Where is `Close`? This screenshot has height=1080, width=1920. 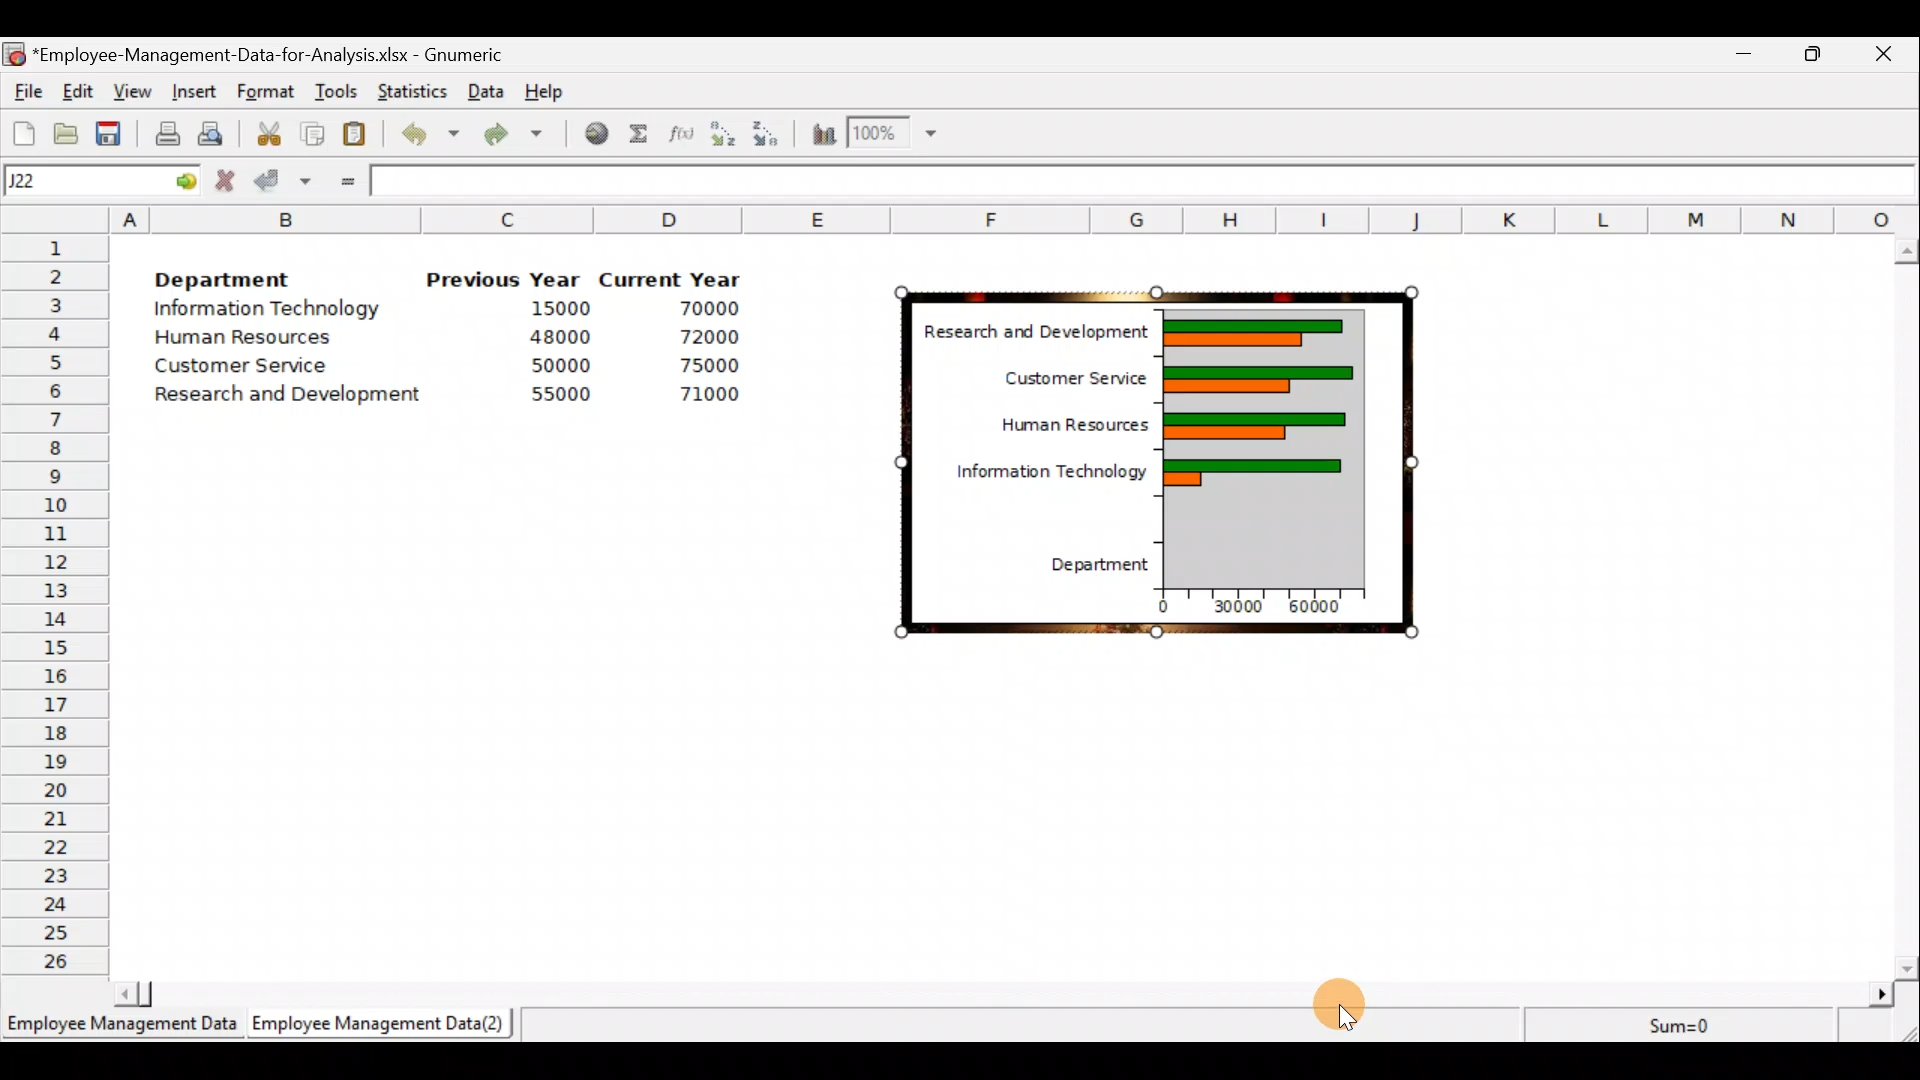
Close is located at coordinates (1888, 53).